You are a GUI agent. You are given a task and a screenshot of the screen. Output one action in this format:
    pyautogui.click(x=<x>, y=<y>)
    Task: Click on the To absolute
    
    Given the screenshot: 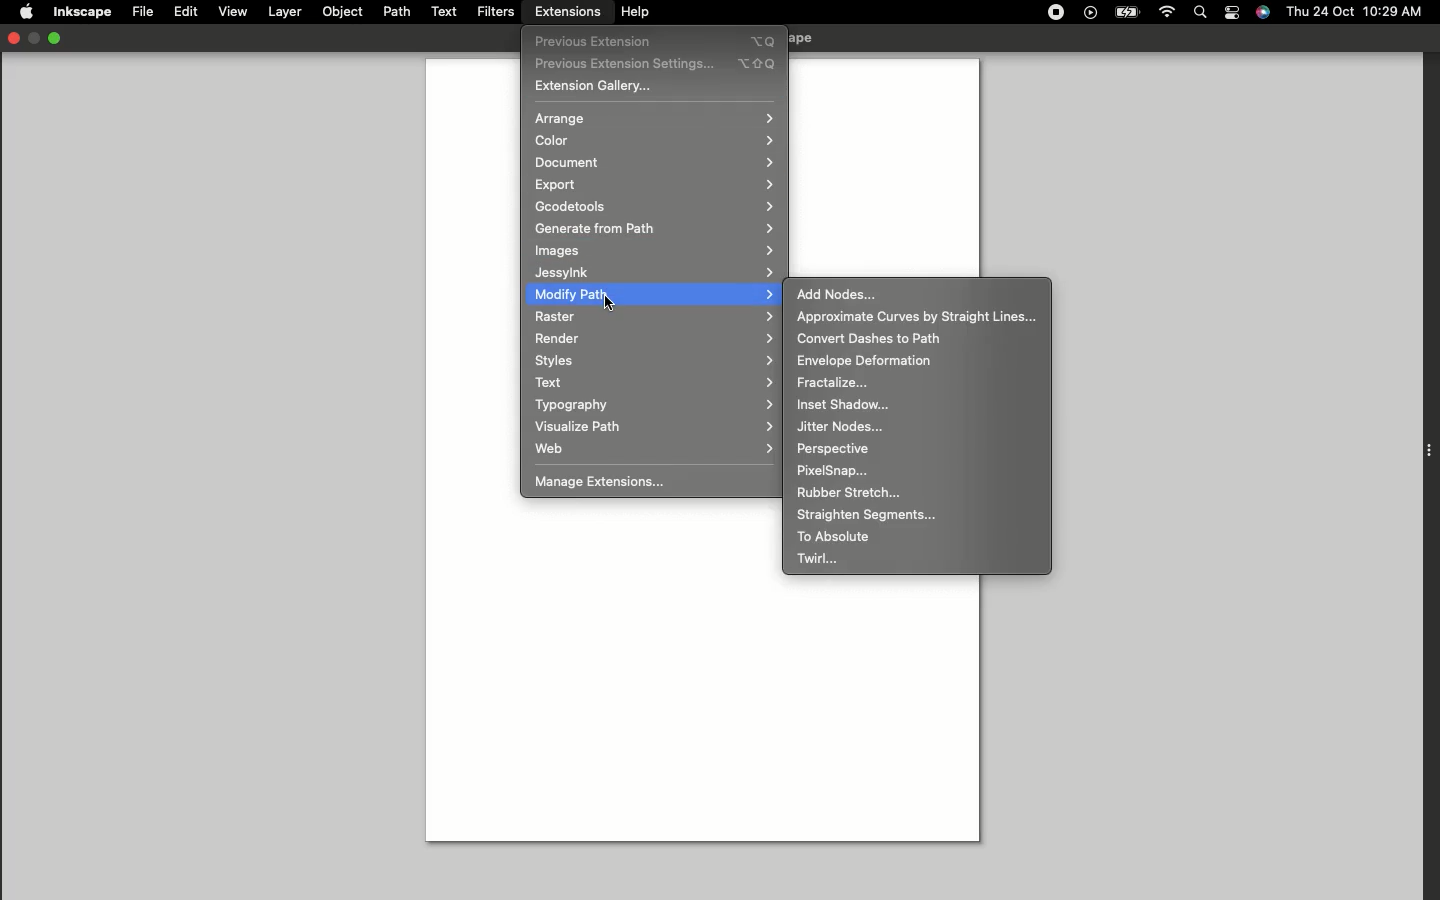 What is the action you would take?
    pyautogui.click(x=835, y=537)
    